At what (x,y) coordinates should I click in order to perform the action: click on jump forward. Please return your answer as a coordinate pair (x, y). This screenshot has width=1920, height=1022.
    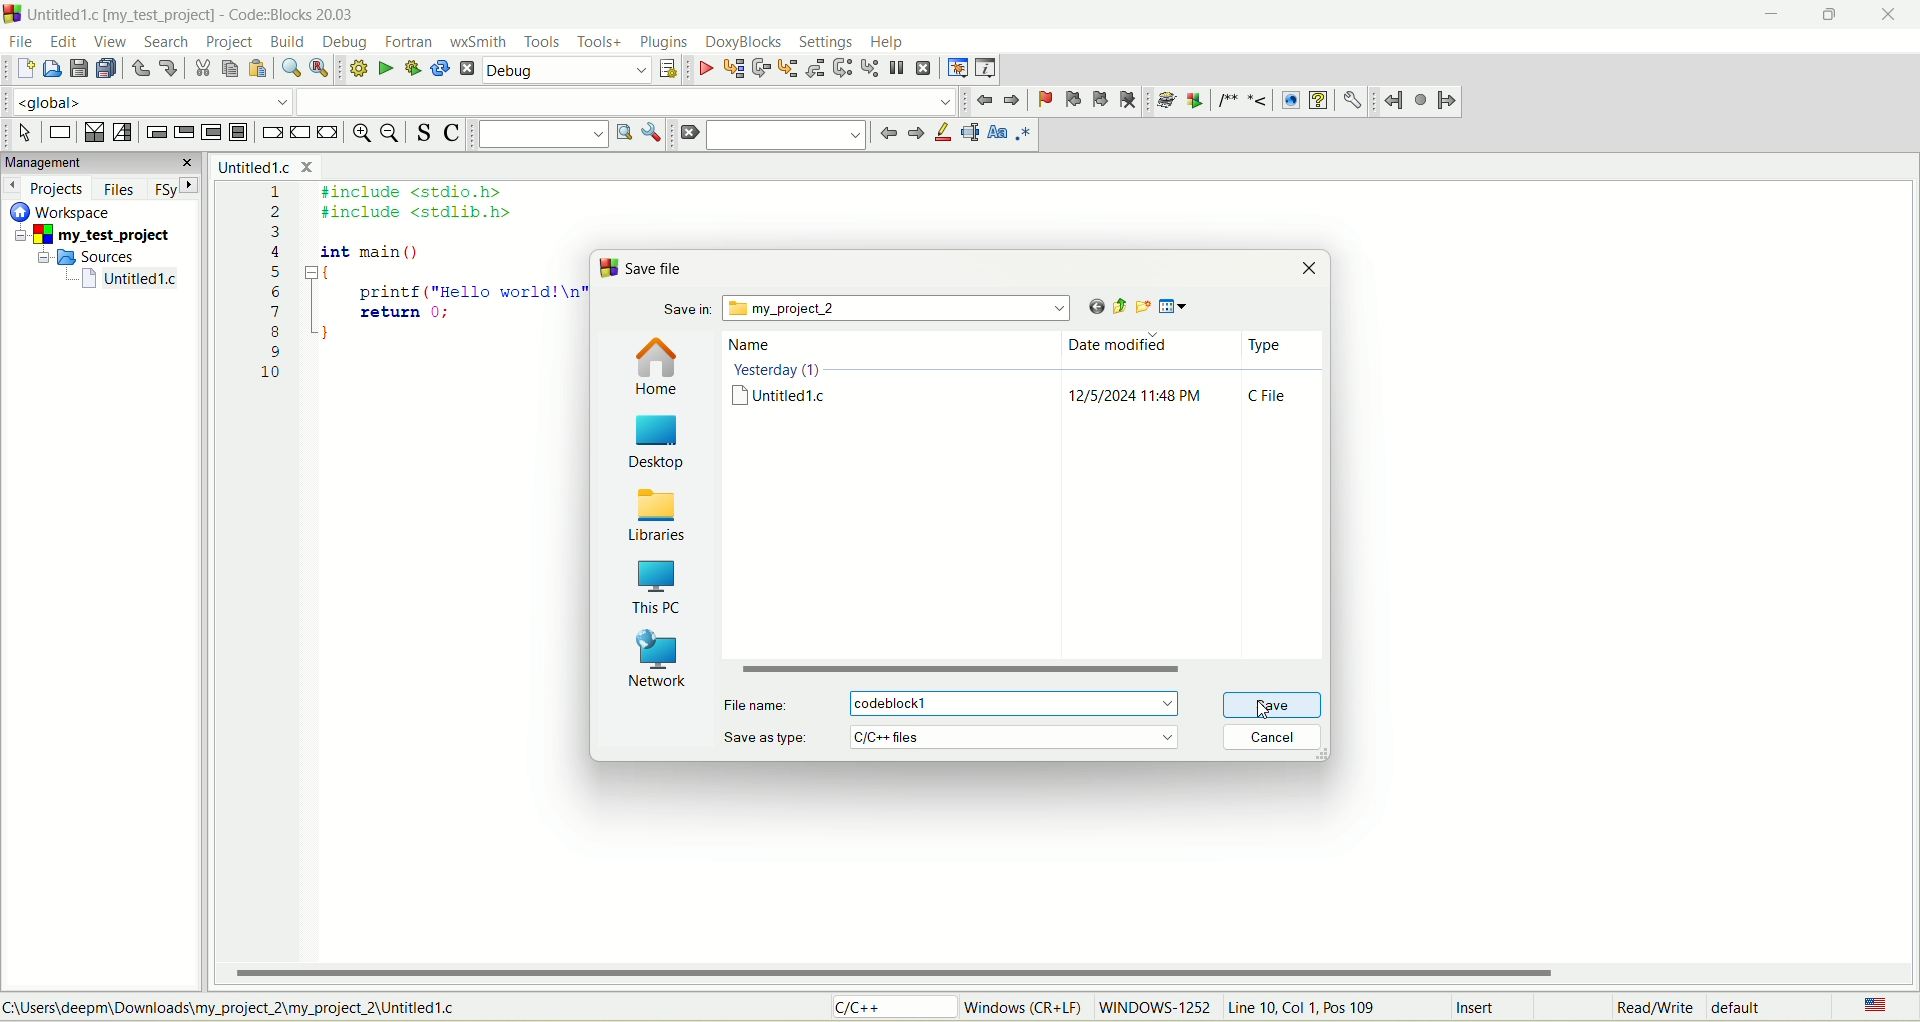
    Looking at the image, I should click on (1015, 100).